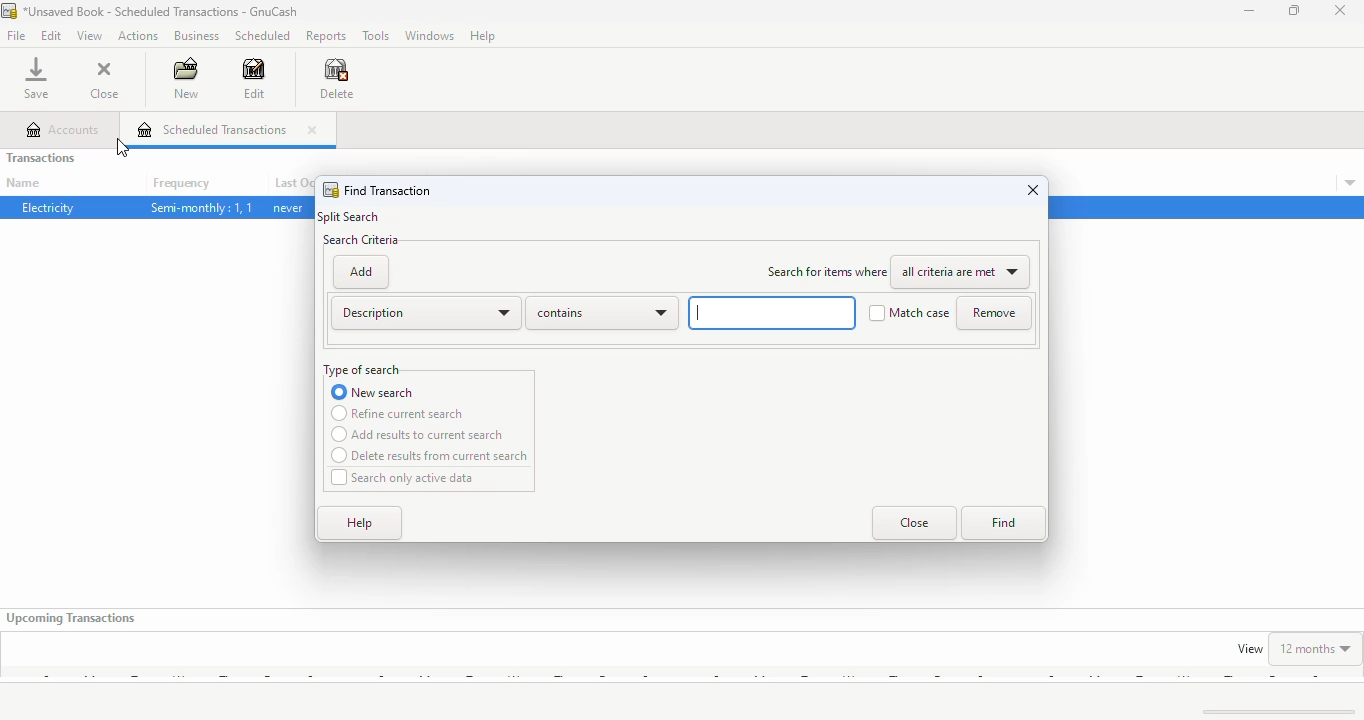 The image size is (1364, 720). I want to click on refine current search, so click(398, 413).